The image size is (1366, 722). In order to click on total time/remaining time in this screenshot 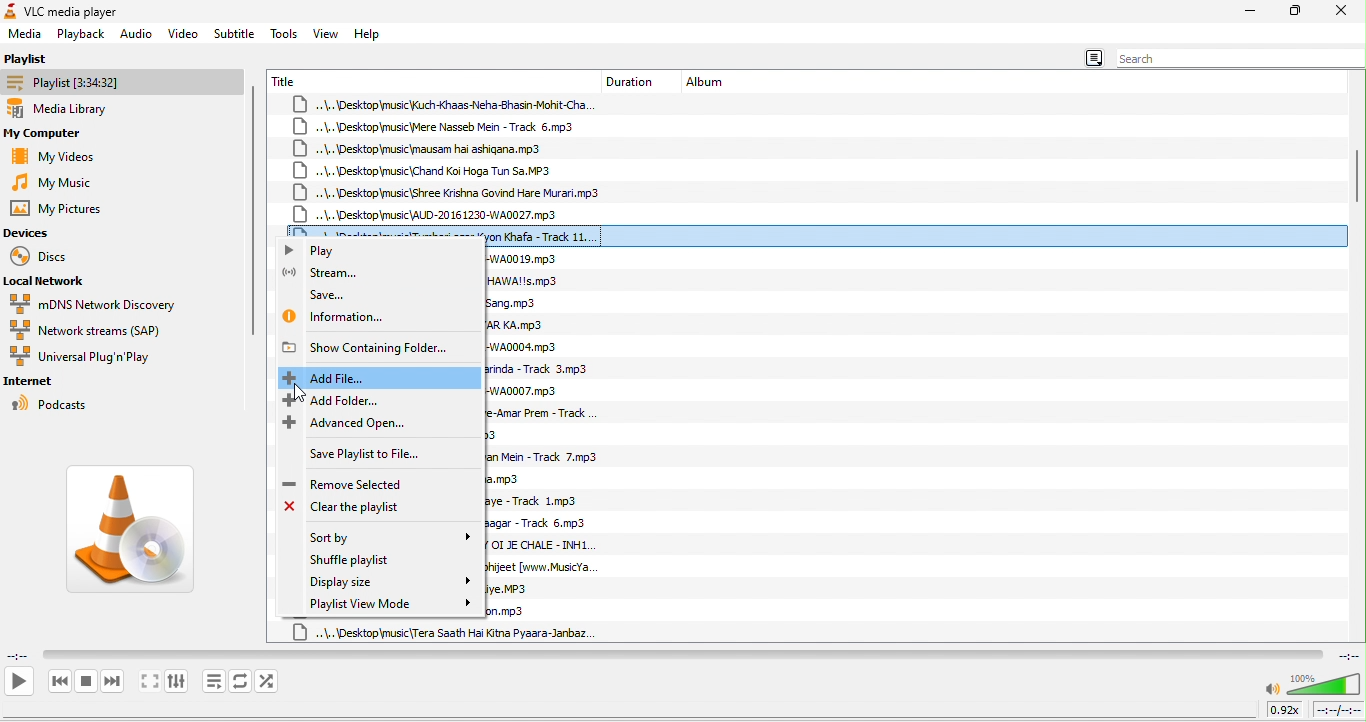, I will do `click(1337, 710)`.